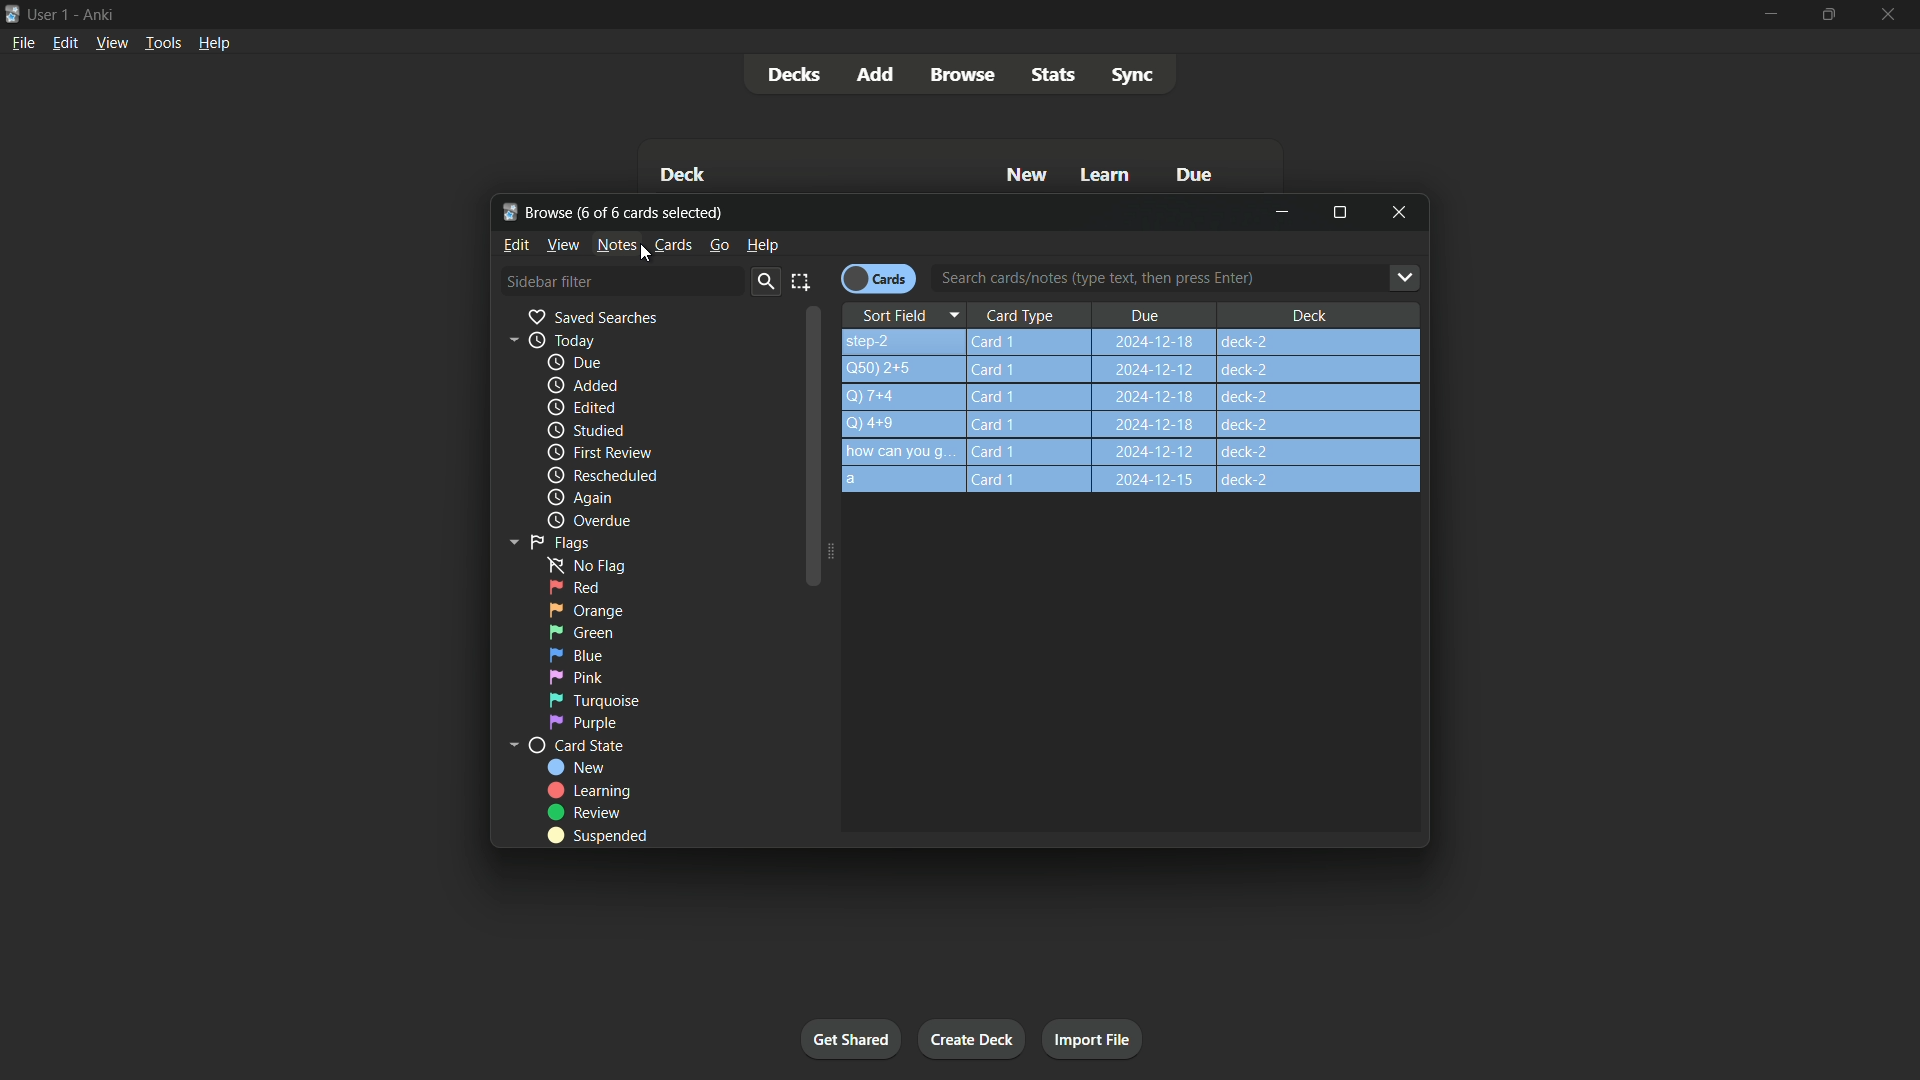  I want to click on User one, so click(49, 15).